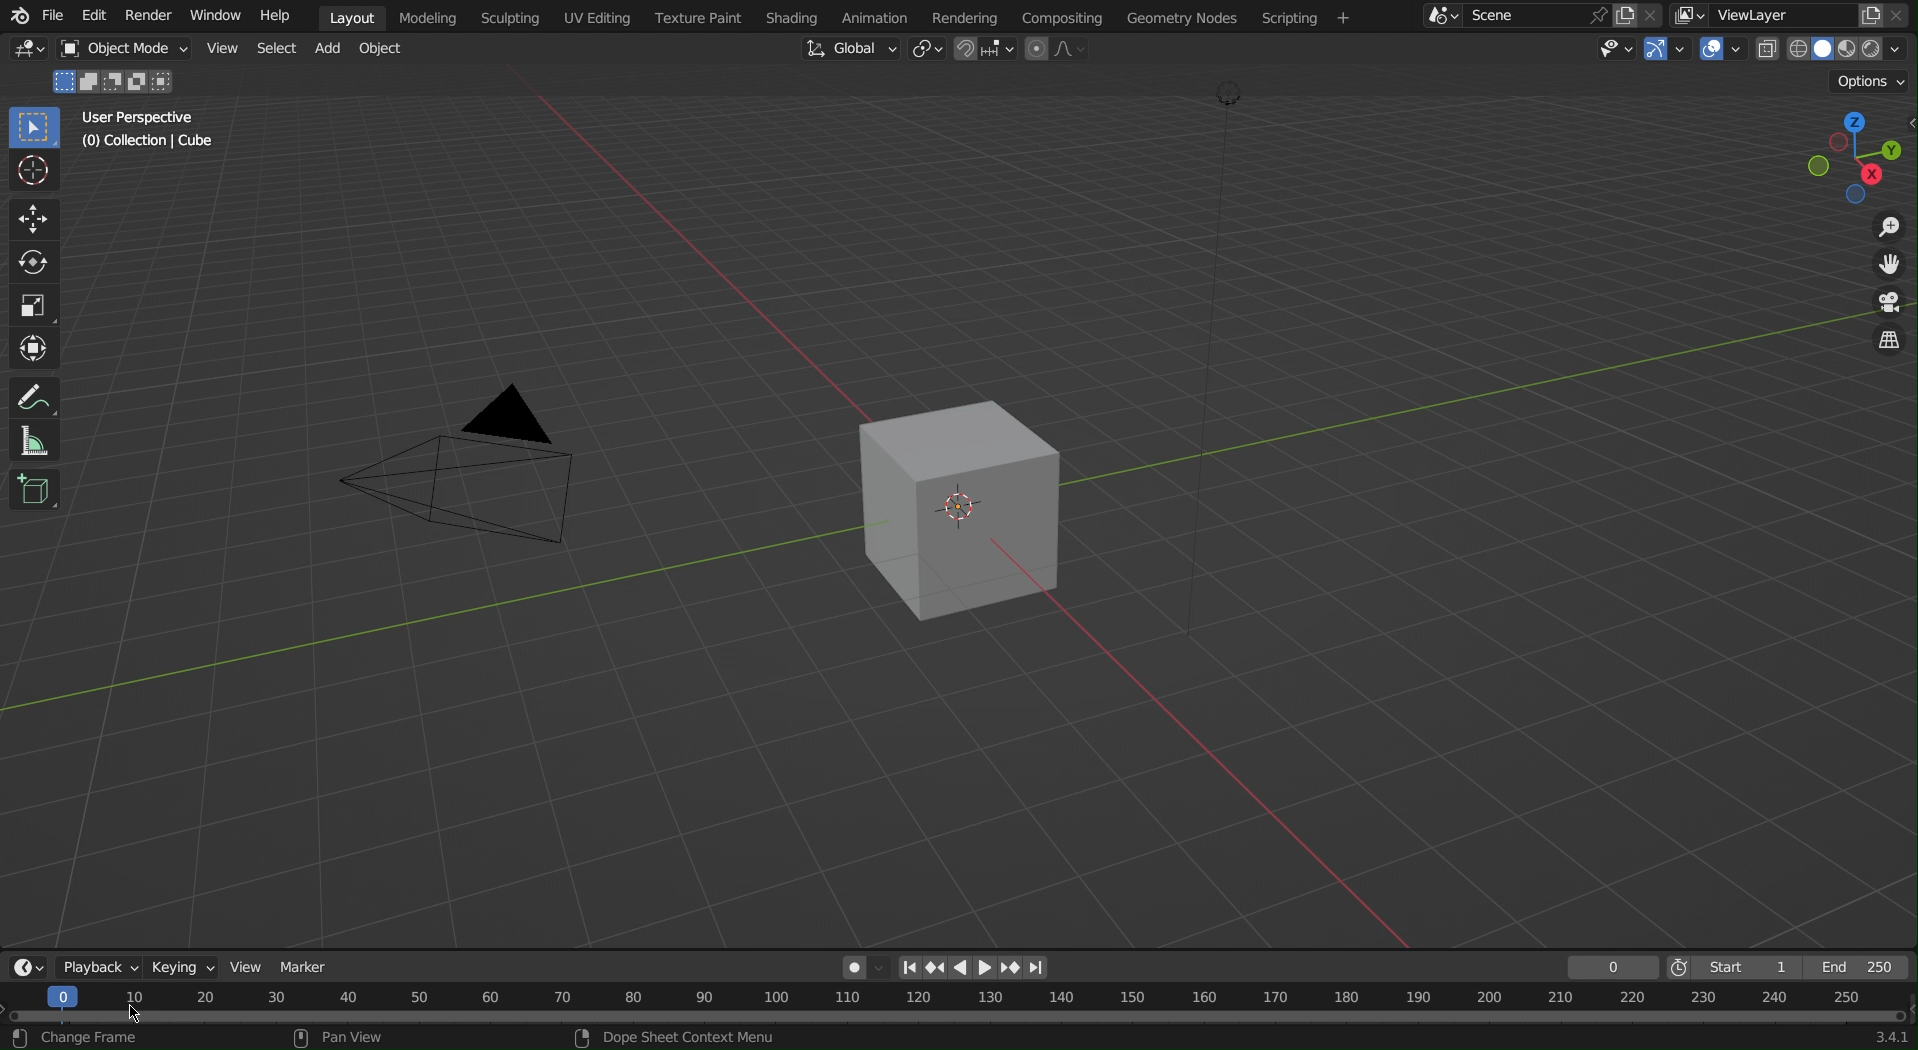 This screenshot has width=1918, height=1050. What do you see at coordinates (279, 49) in the screenshot?
I see `Select` at bounding box center [279, 49].